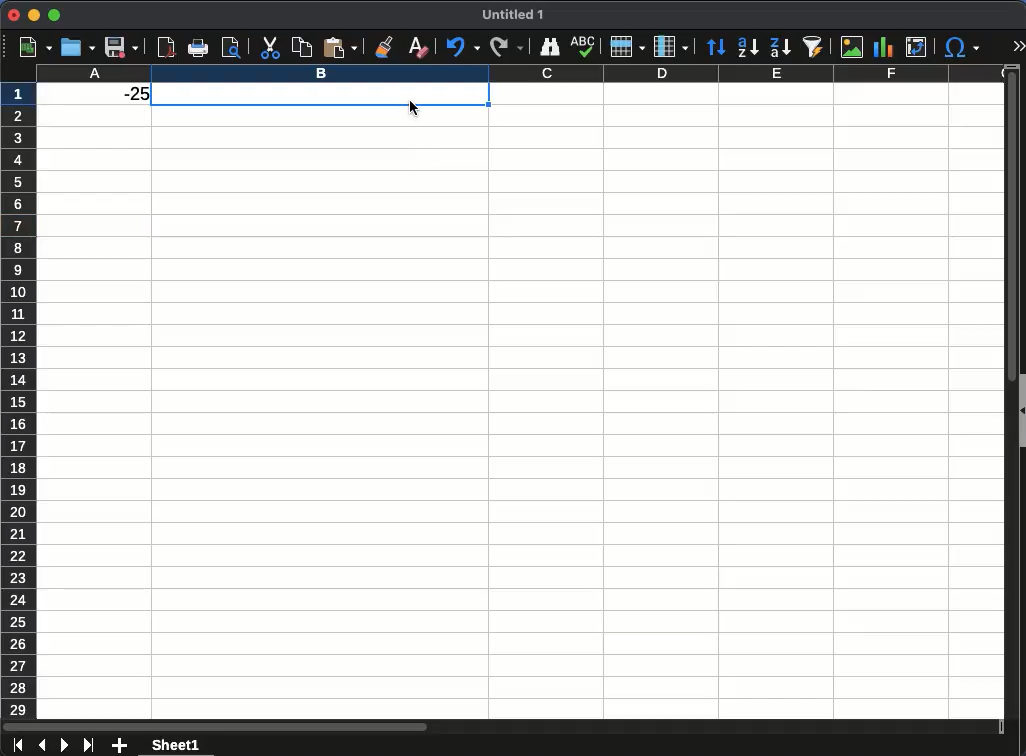 The height and width of the screenshot is (756, 1026). I want to click on clear formatting, so click(415, 45).